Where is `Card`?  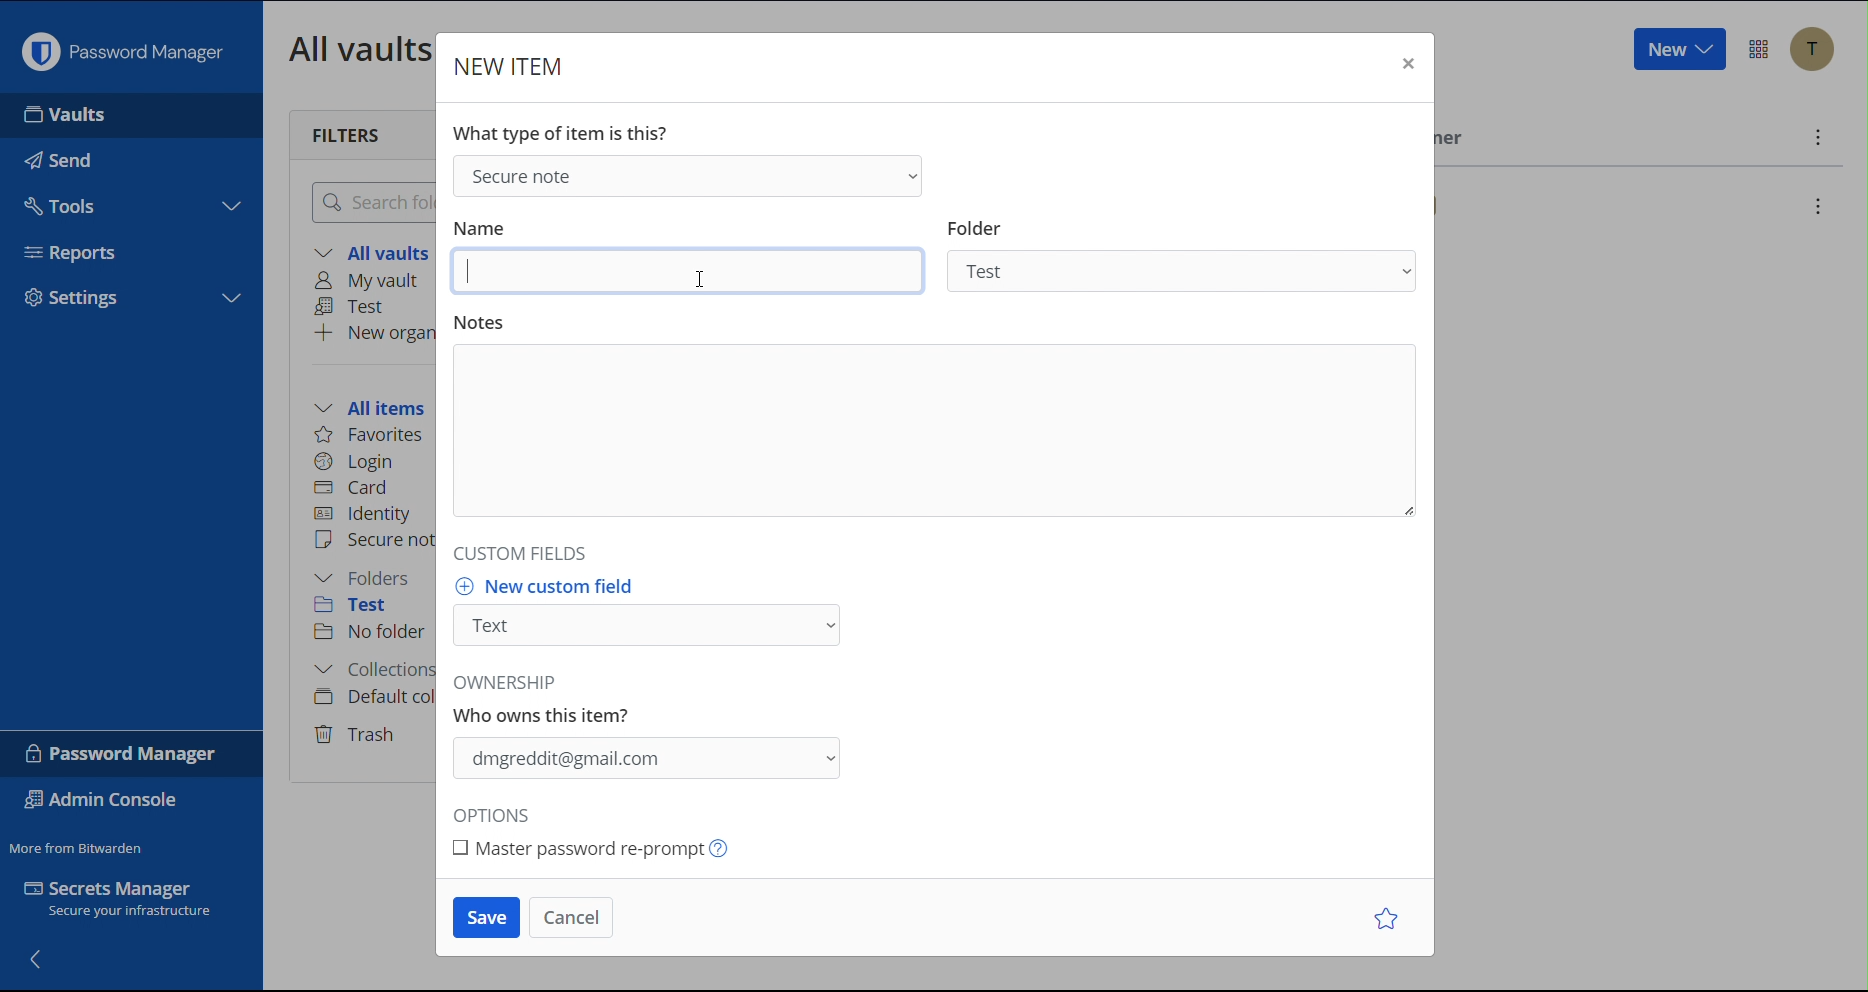 Card is located at coordinates (355, 485).